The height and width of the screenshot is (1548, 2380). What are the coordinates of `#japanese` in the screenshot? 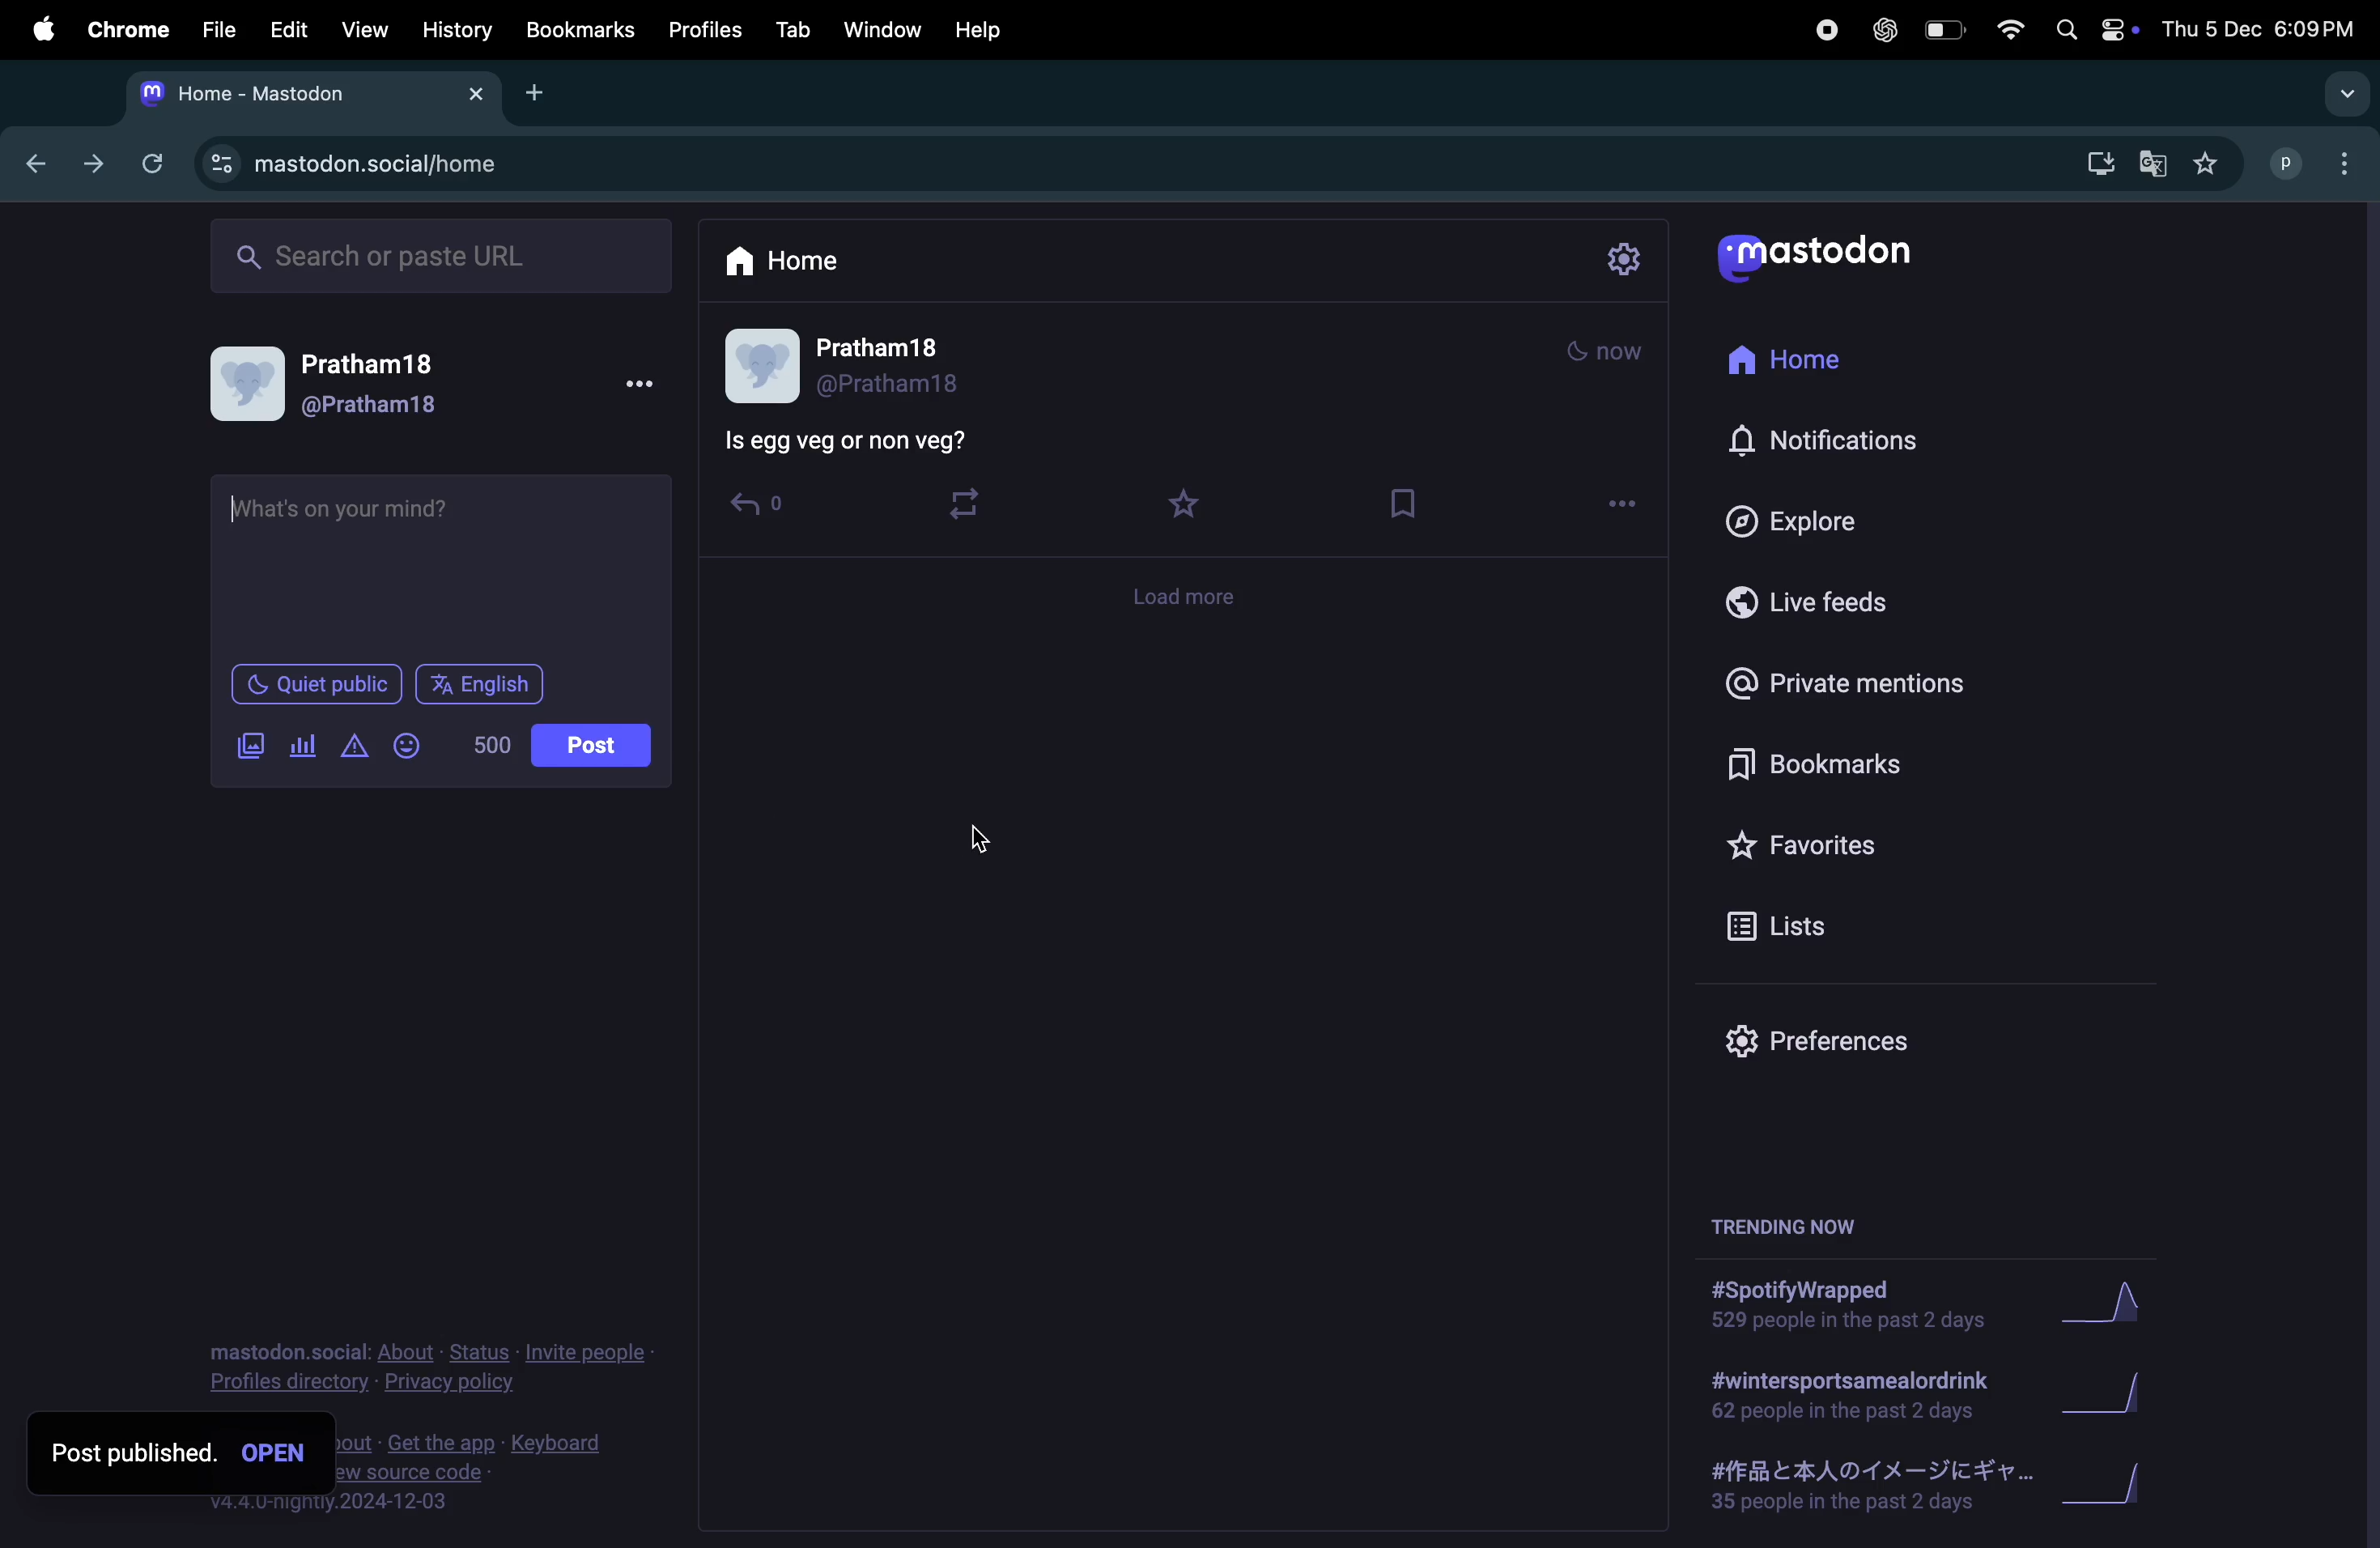 It's located at (1860, 1489).